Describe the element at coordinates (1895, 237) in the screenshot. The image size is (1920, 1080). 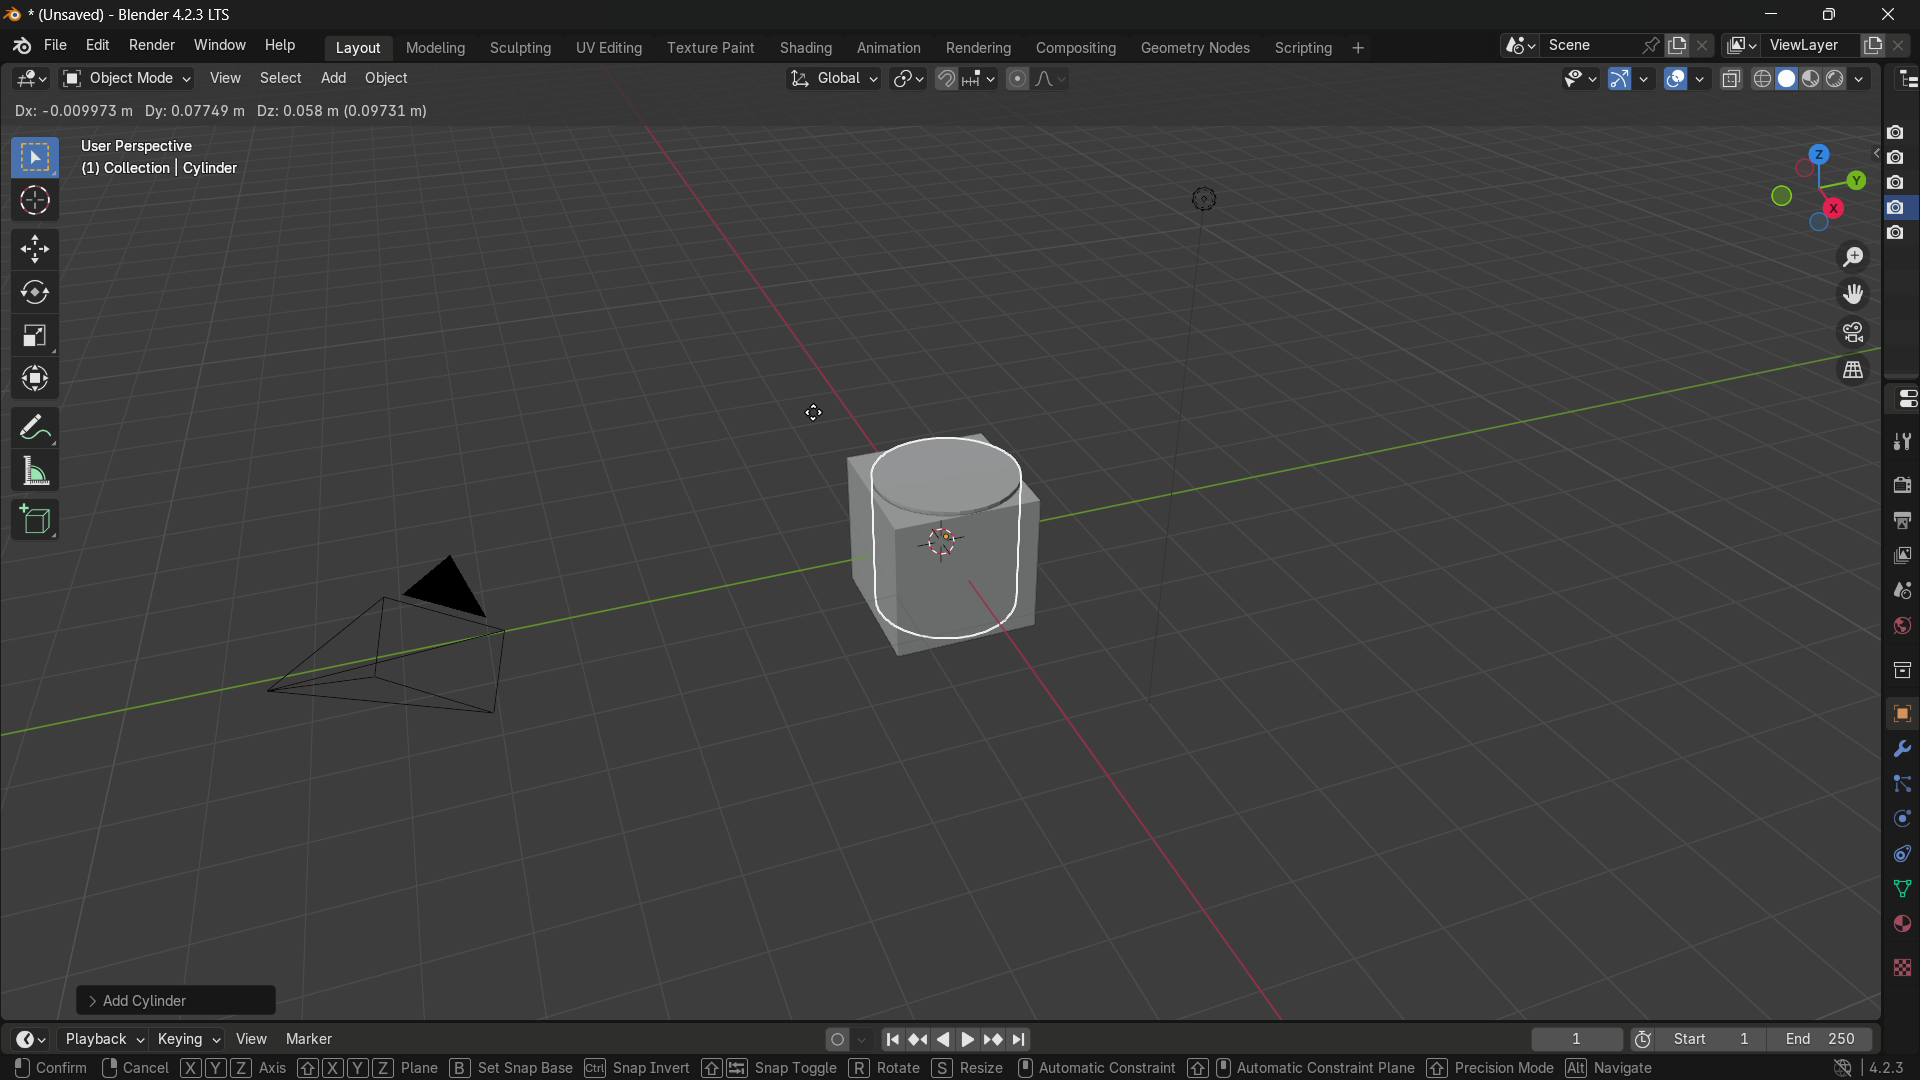
I see `camera` at that location.